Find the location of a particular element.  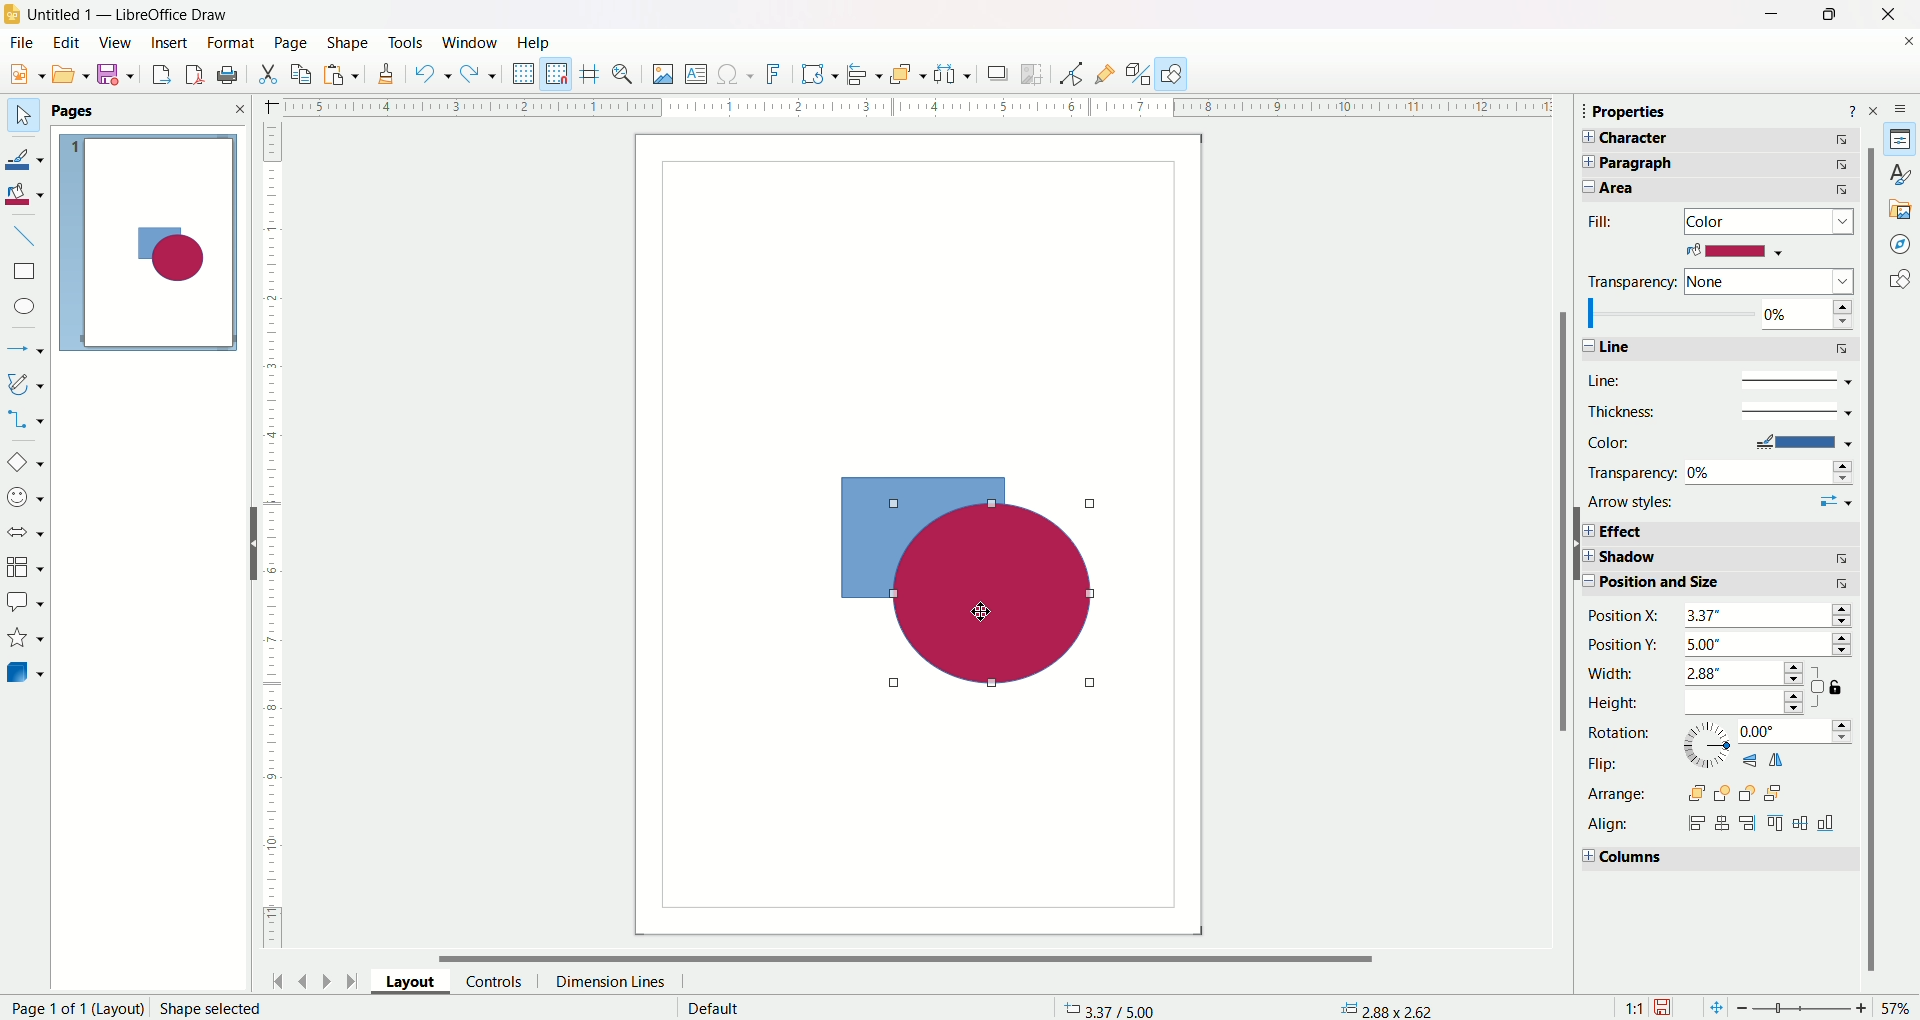

solid arrows is located at coordinates (26, 533).